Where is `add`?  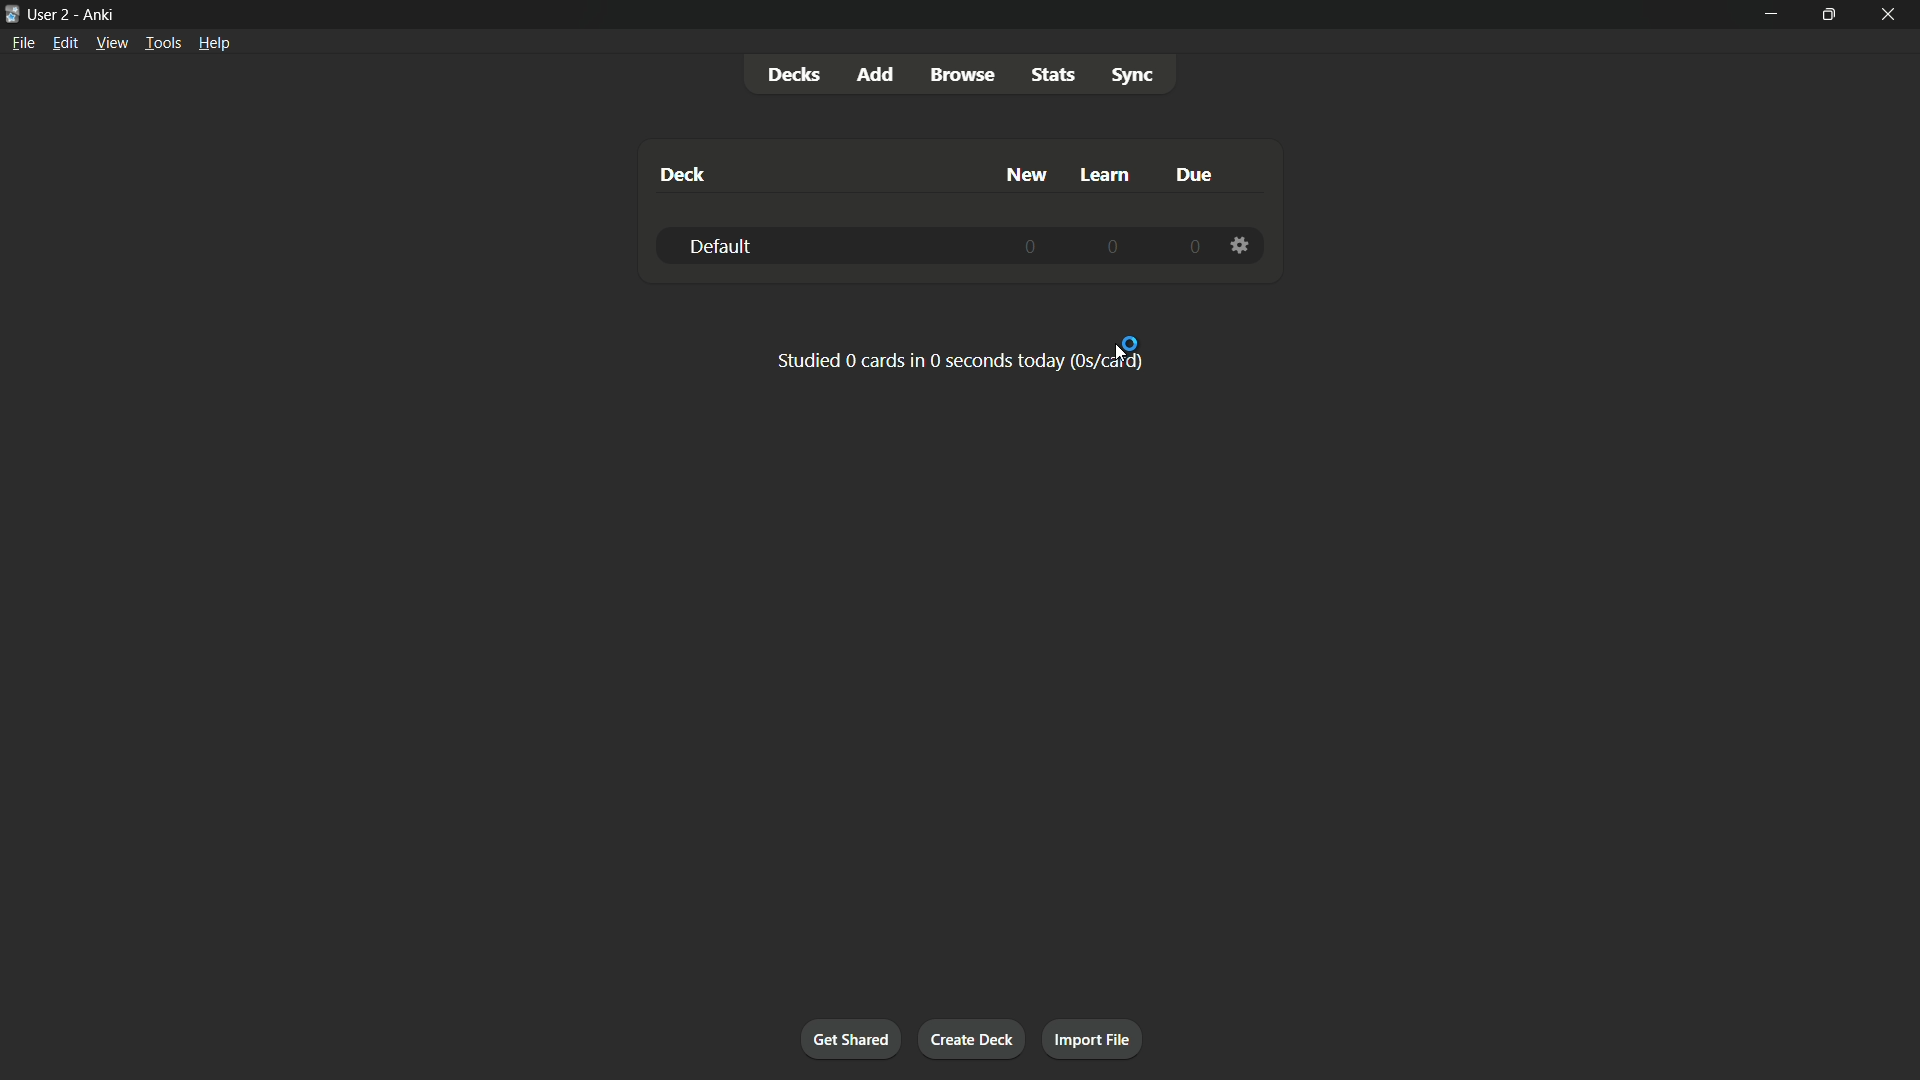
add is located at coordinates (874, 75).